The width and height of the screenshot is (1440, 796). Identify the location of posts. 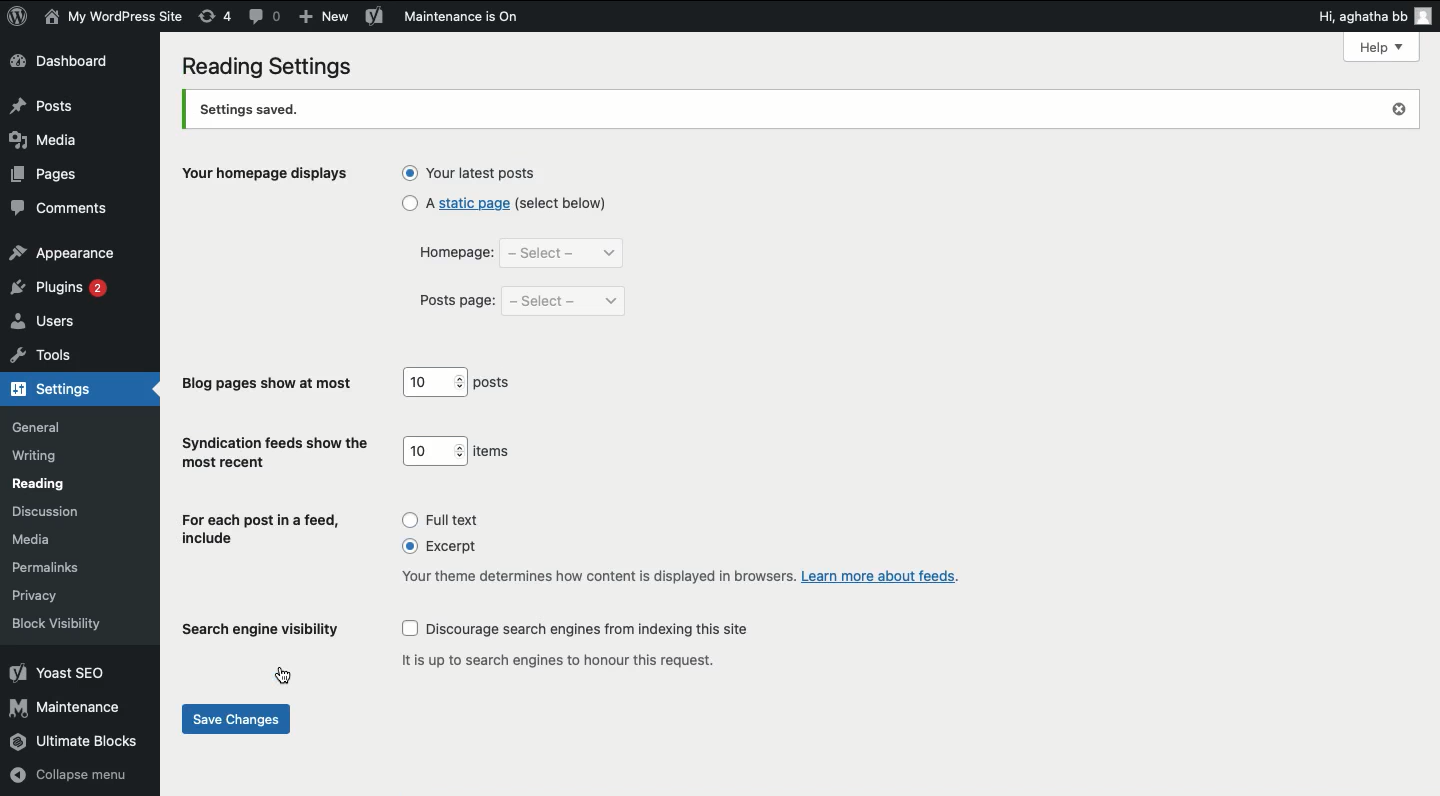
(45, 105).